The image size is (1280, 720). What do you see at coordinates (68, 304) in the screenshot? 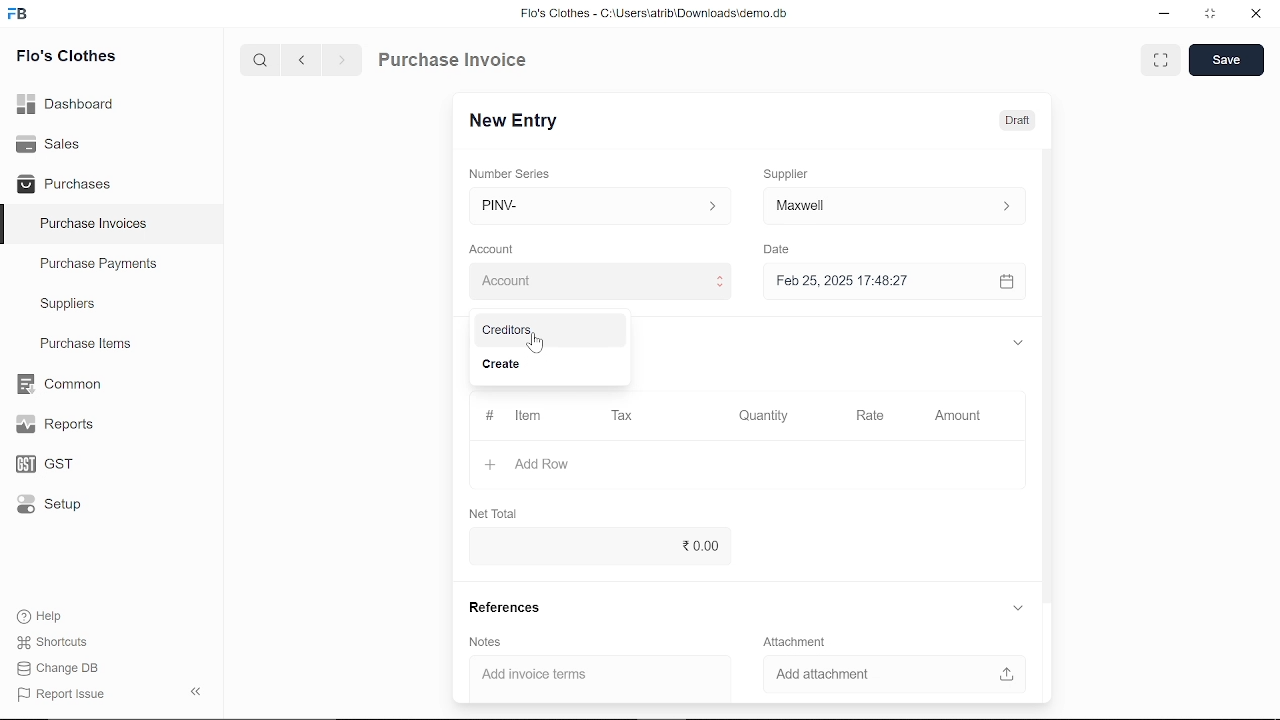
I see `Suppliers` at bounding box center [68, 304].